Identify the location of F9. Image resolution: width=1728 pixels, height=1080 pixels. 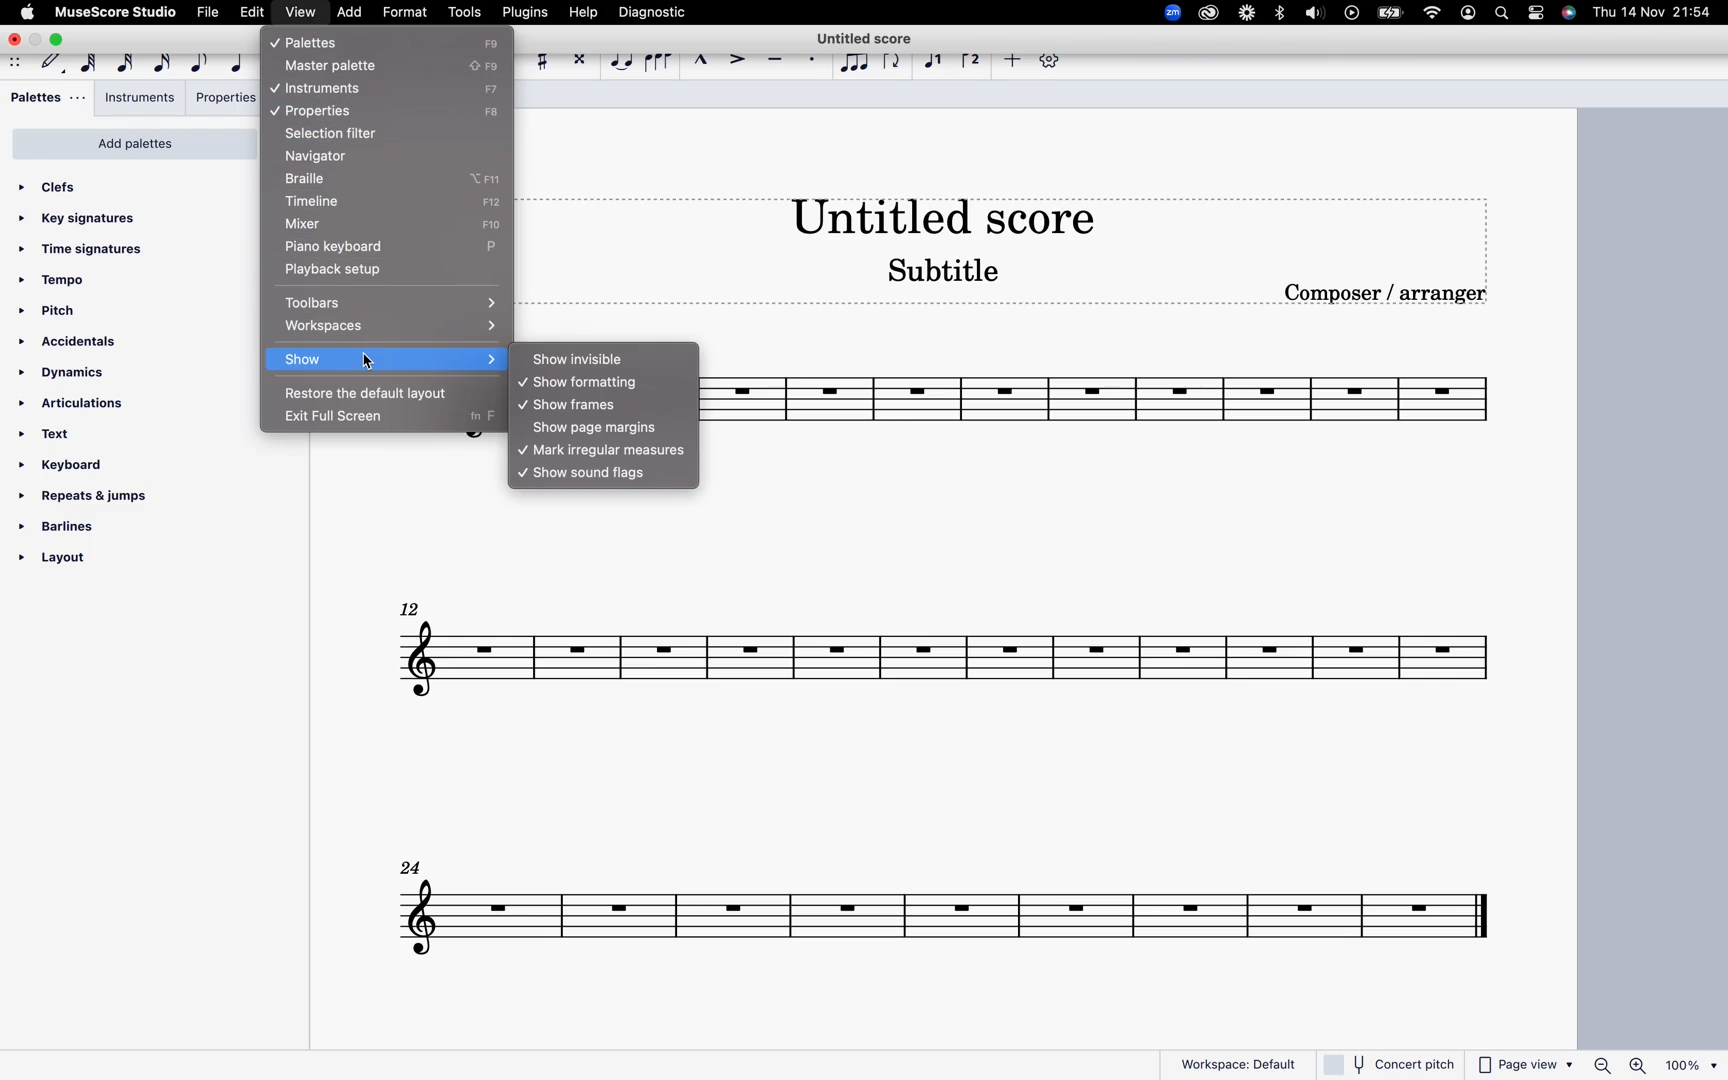
(487, 67).